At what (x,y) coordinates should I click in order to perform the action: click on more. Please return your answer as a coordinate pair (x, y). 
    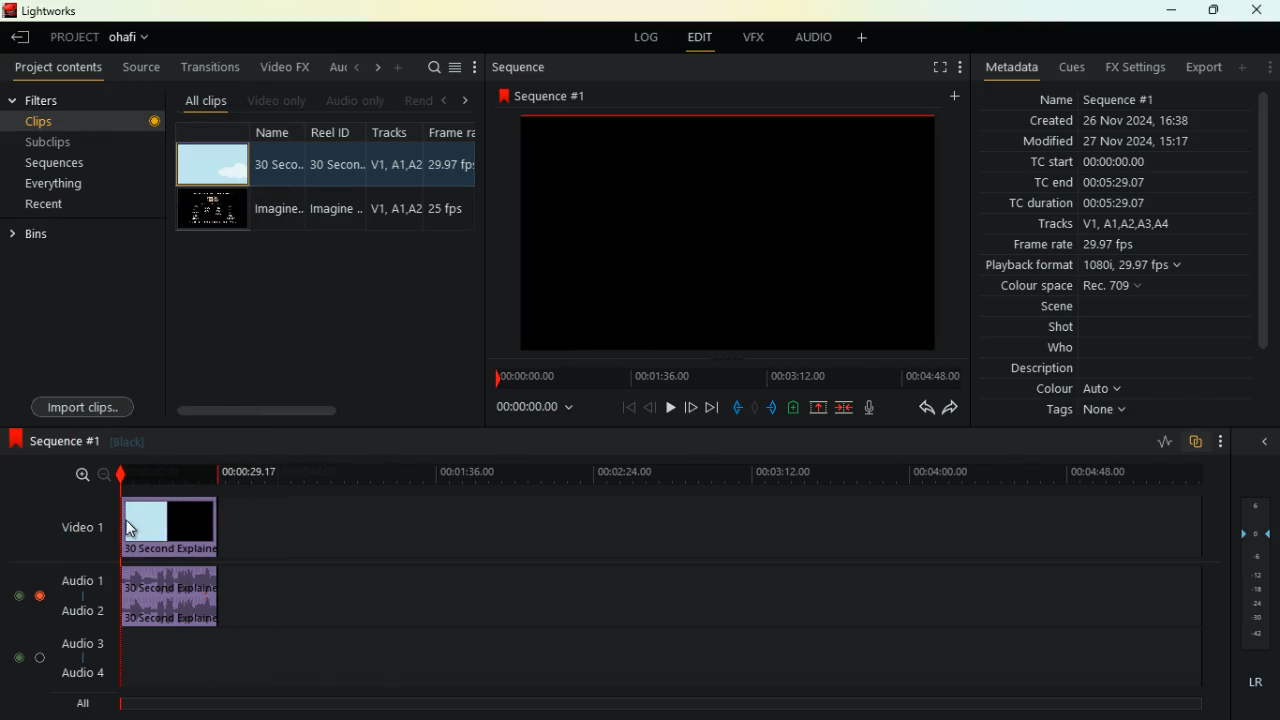
    Looking at the image, I should click on (1221, 441).